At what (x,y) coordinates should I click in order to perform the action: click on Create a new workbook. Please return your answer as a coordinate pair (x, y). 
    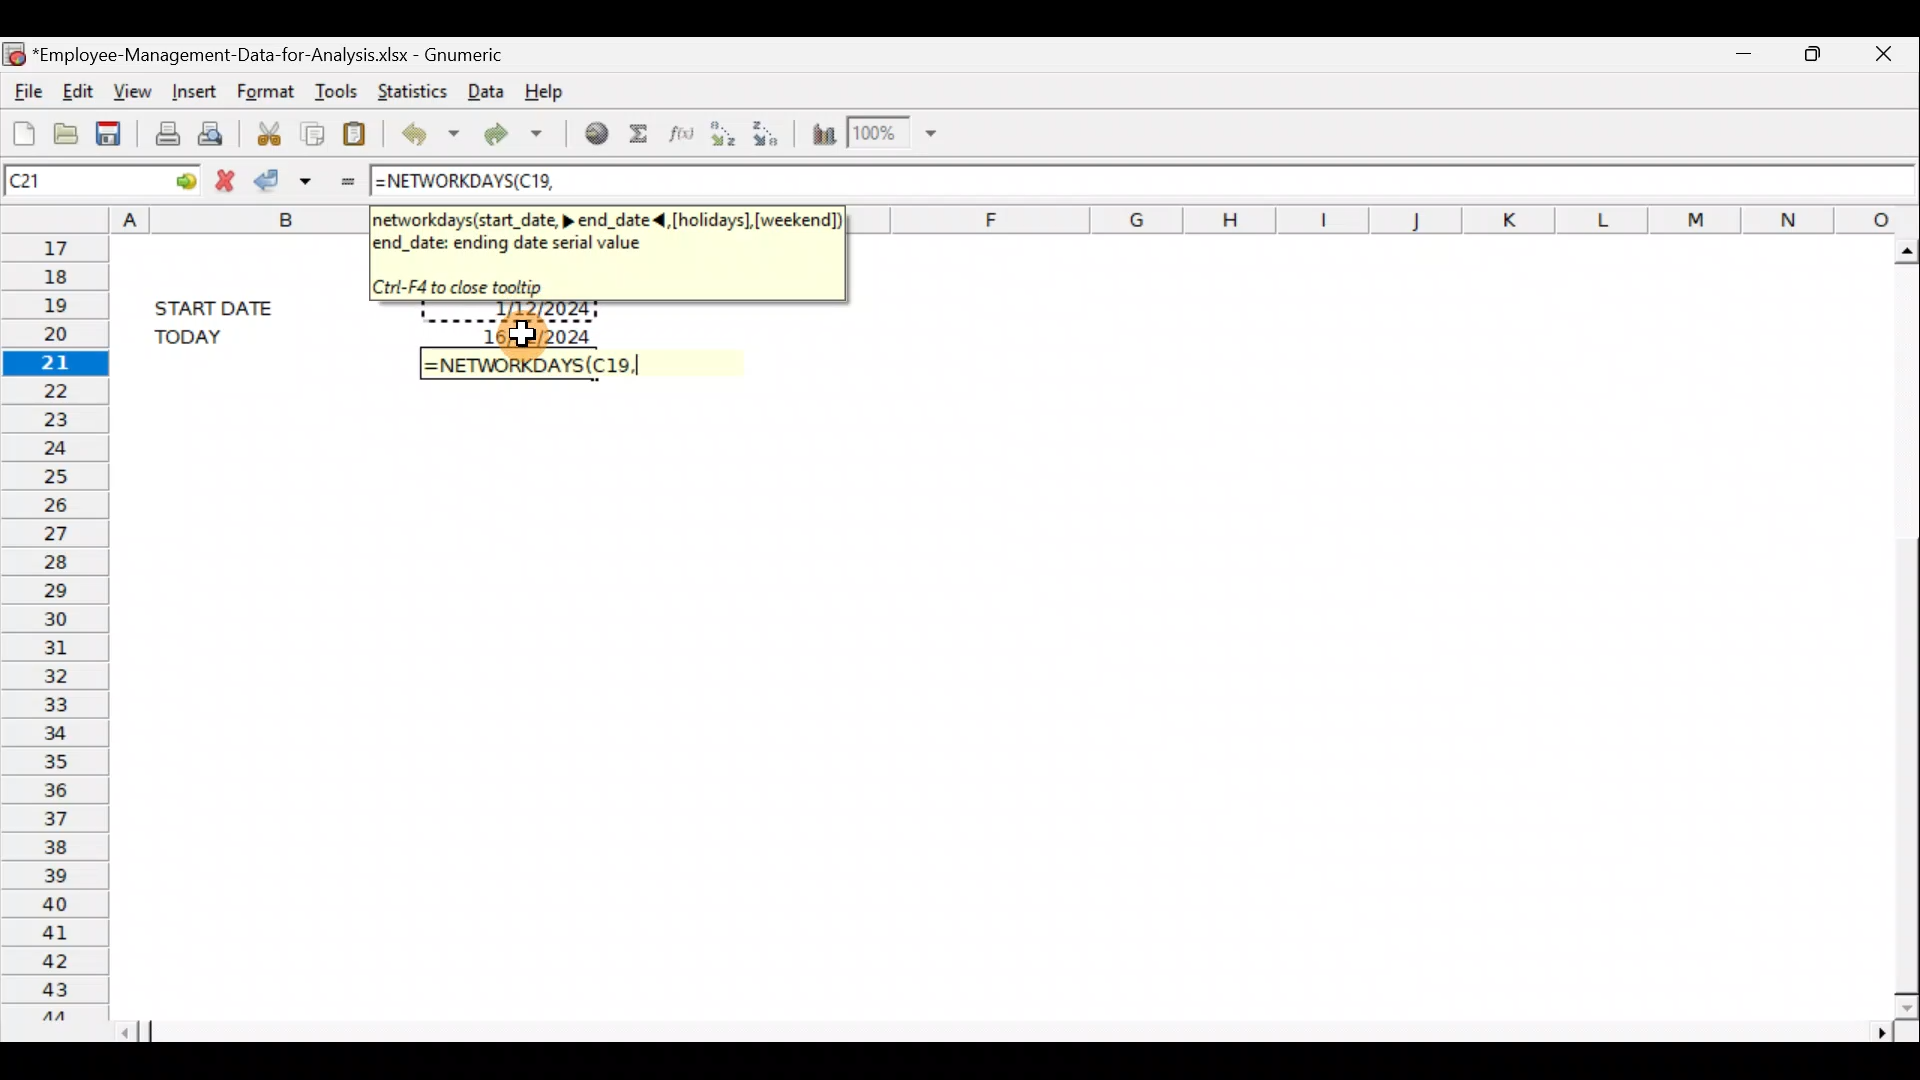
    Looking at the image, I should click on (20, 128).